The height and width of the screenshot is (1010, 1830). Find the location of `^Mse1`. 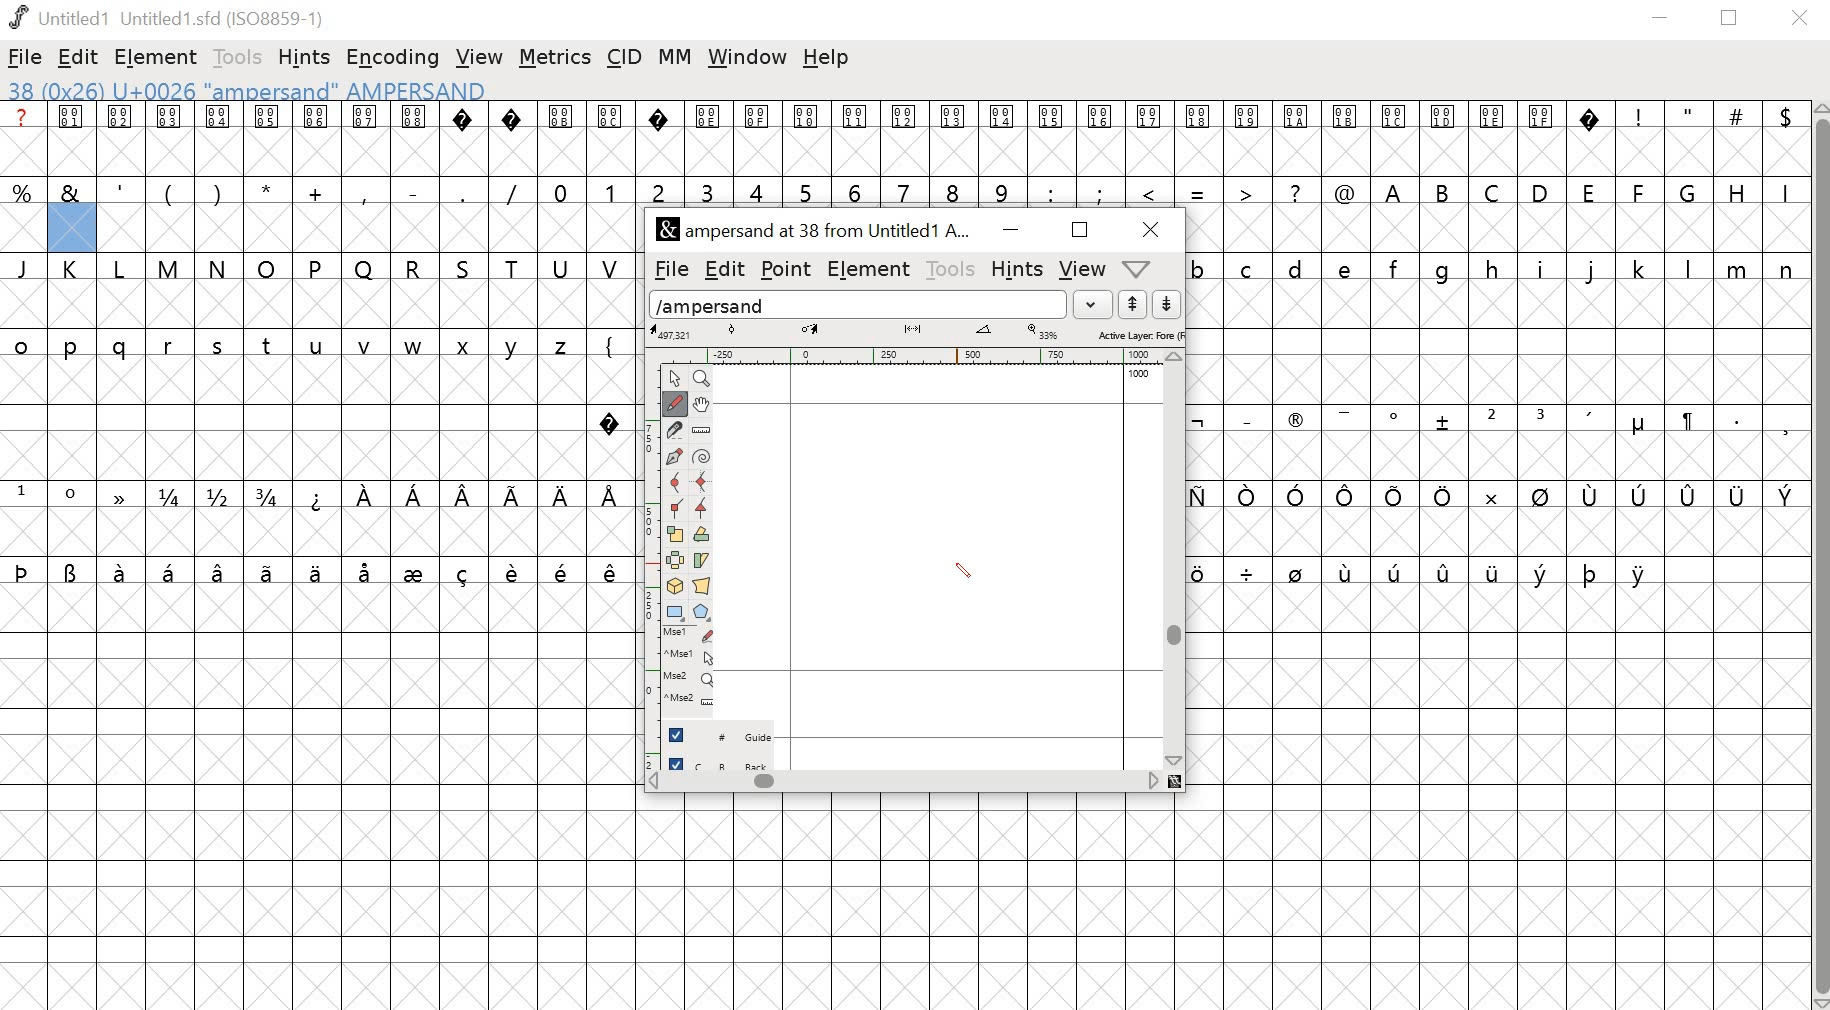

^Mse1 is located at coordinates (691, 655).